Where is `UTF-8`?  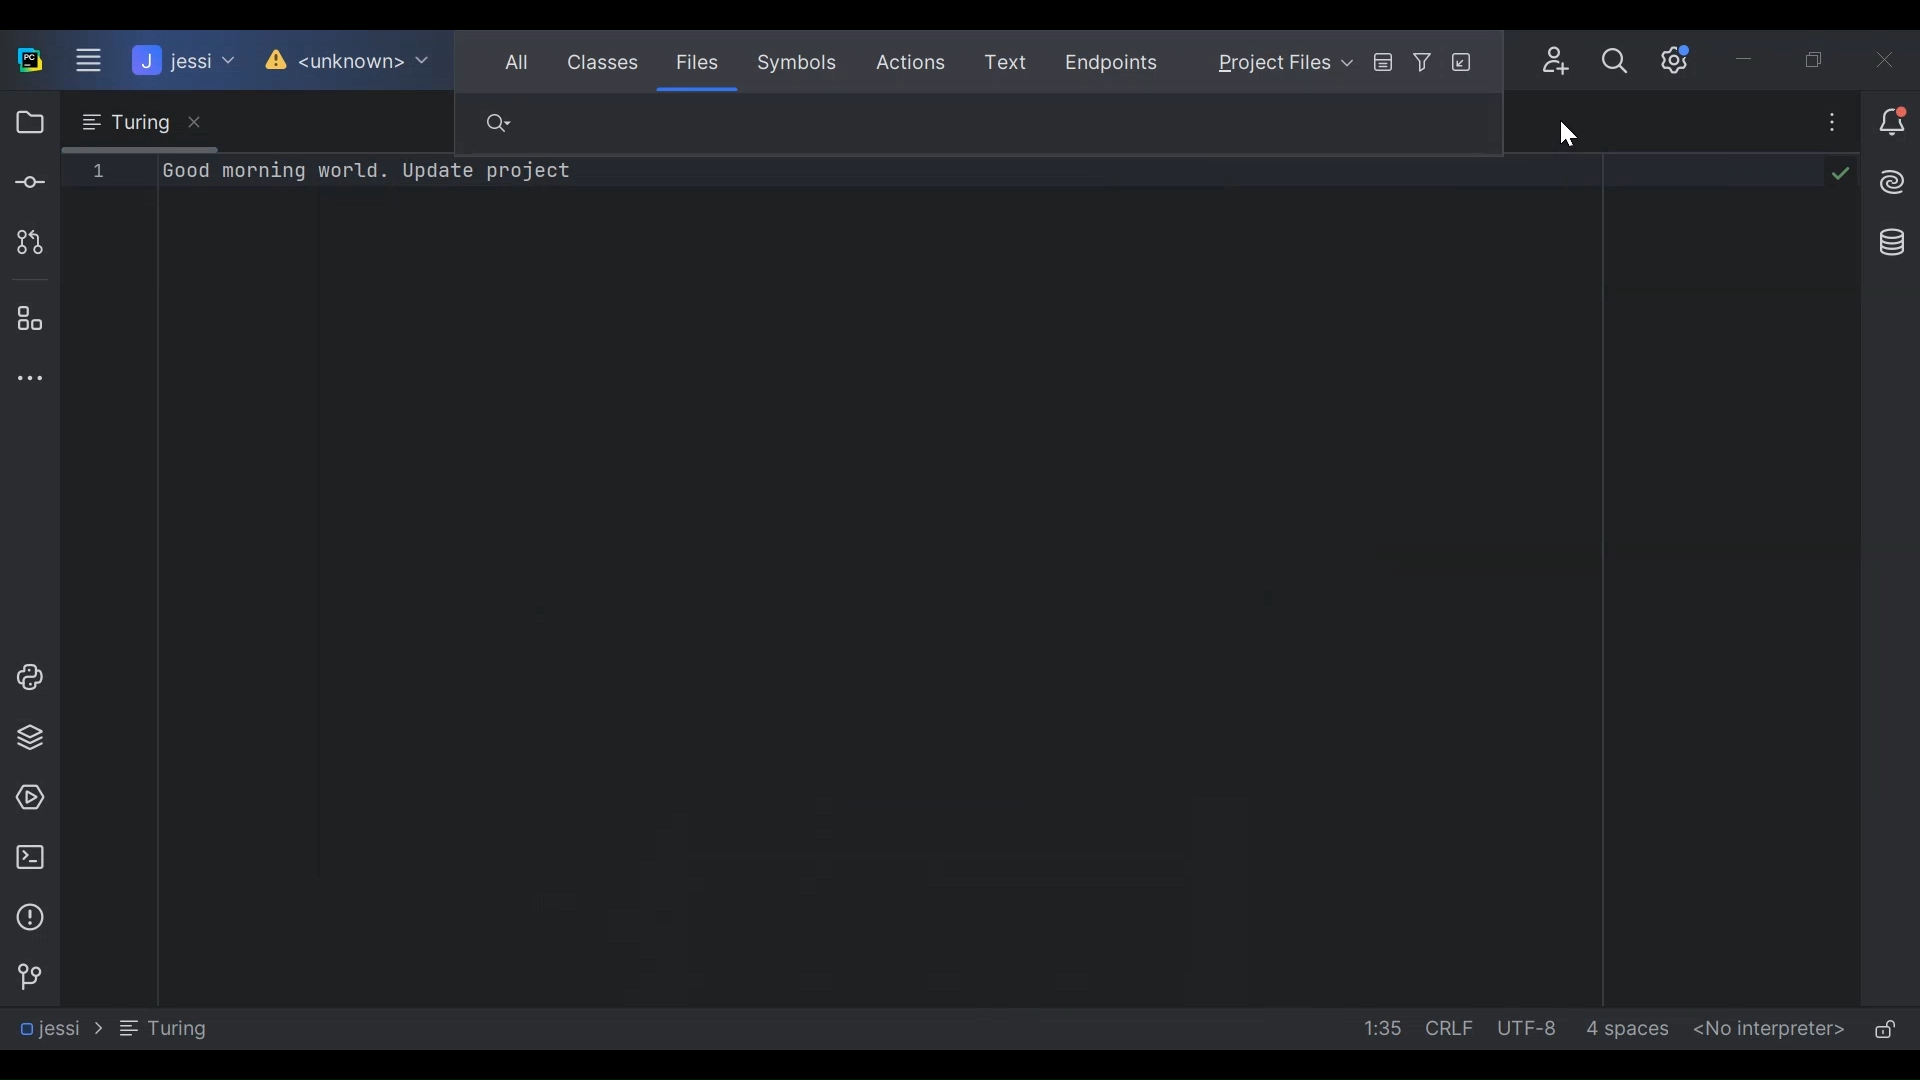
UTF-8 is located at coordinates (1534, 1029).